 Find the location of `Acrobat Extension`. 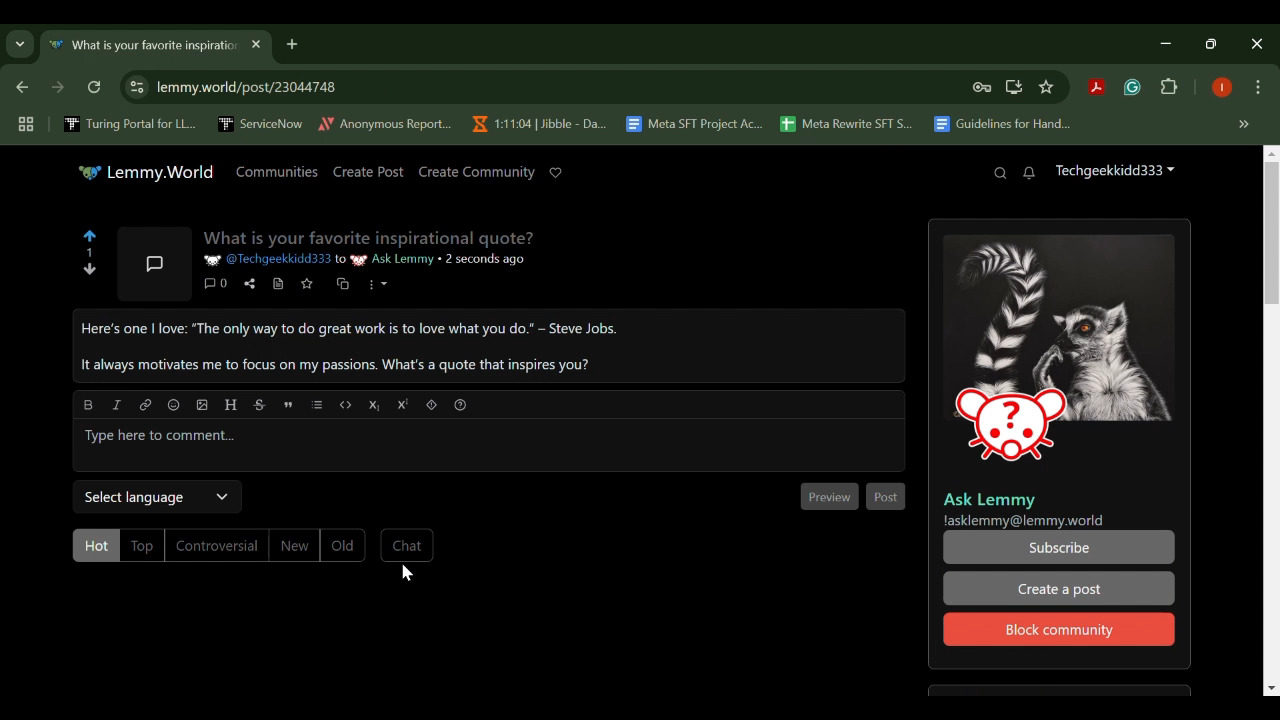

Acrobat Extension is located at coordinates (1096, 88).